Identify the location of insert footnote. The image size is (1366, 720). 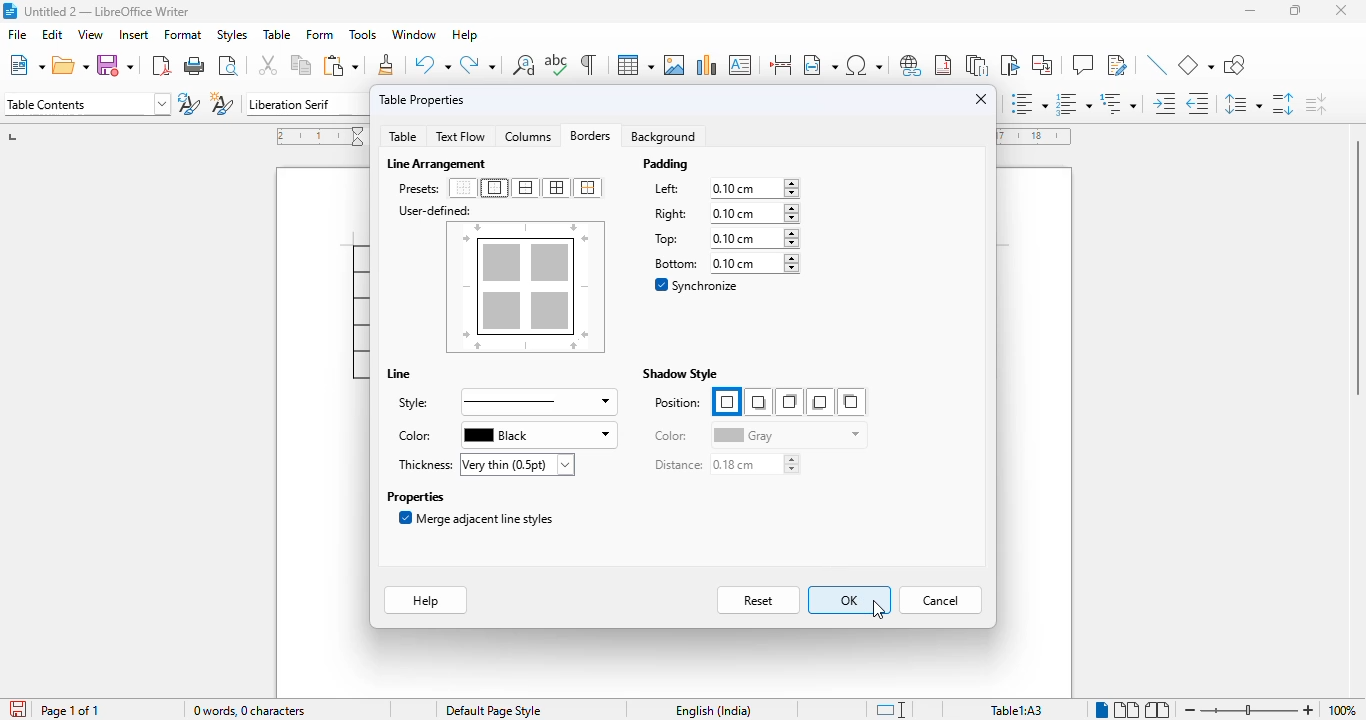
(943, 65).